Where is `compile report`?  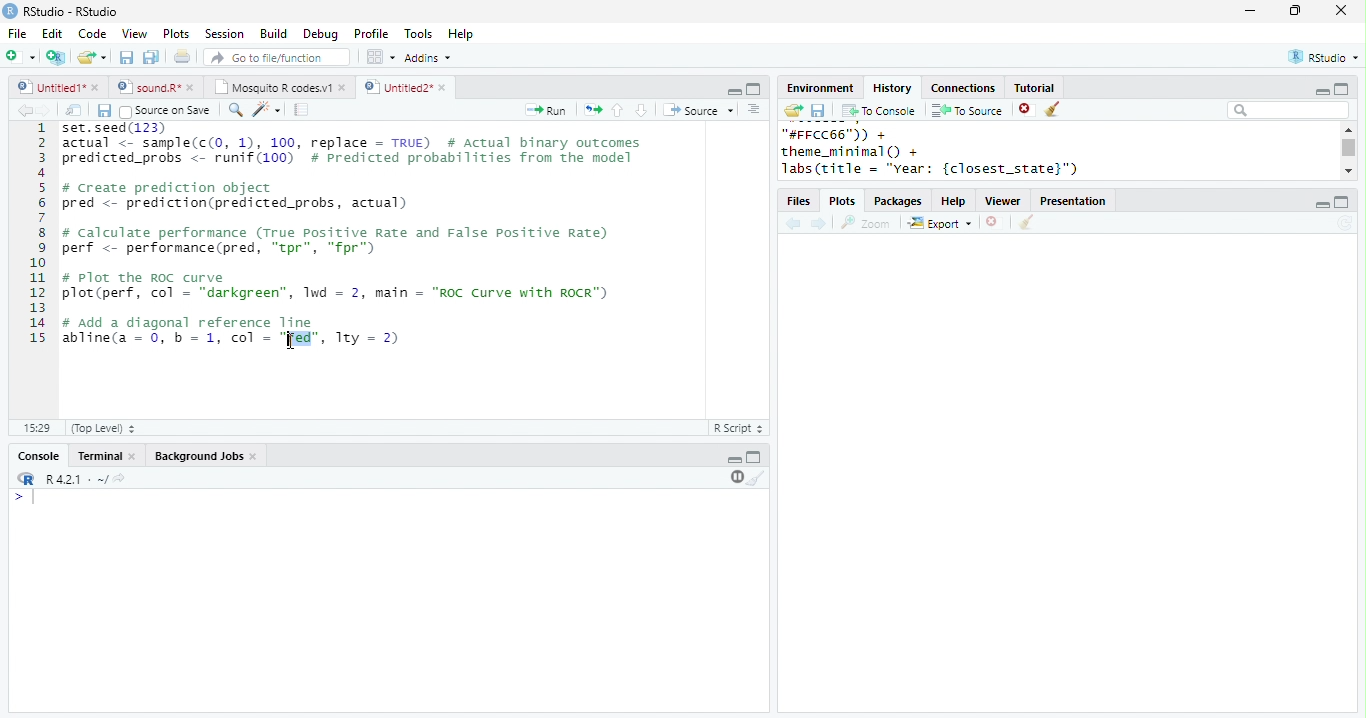 compile report is located at coordinates (302, 109).